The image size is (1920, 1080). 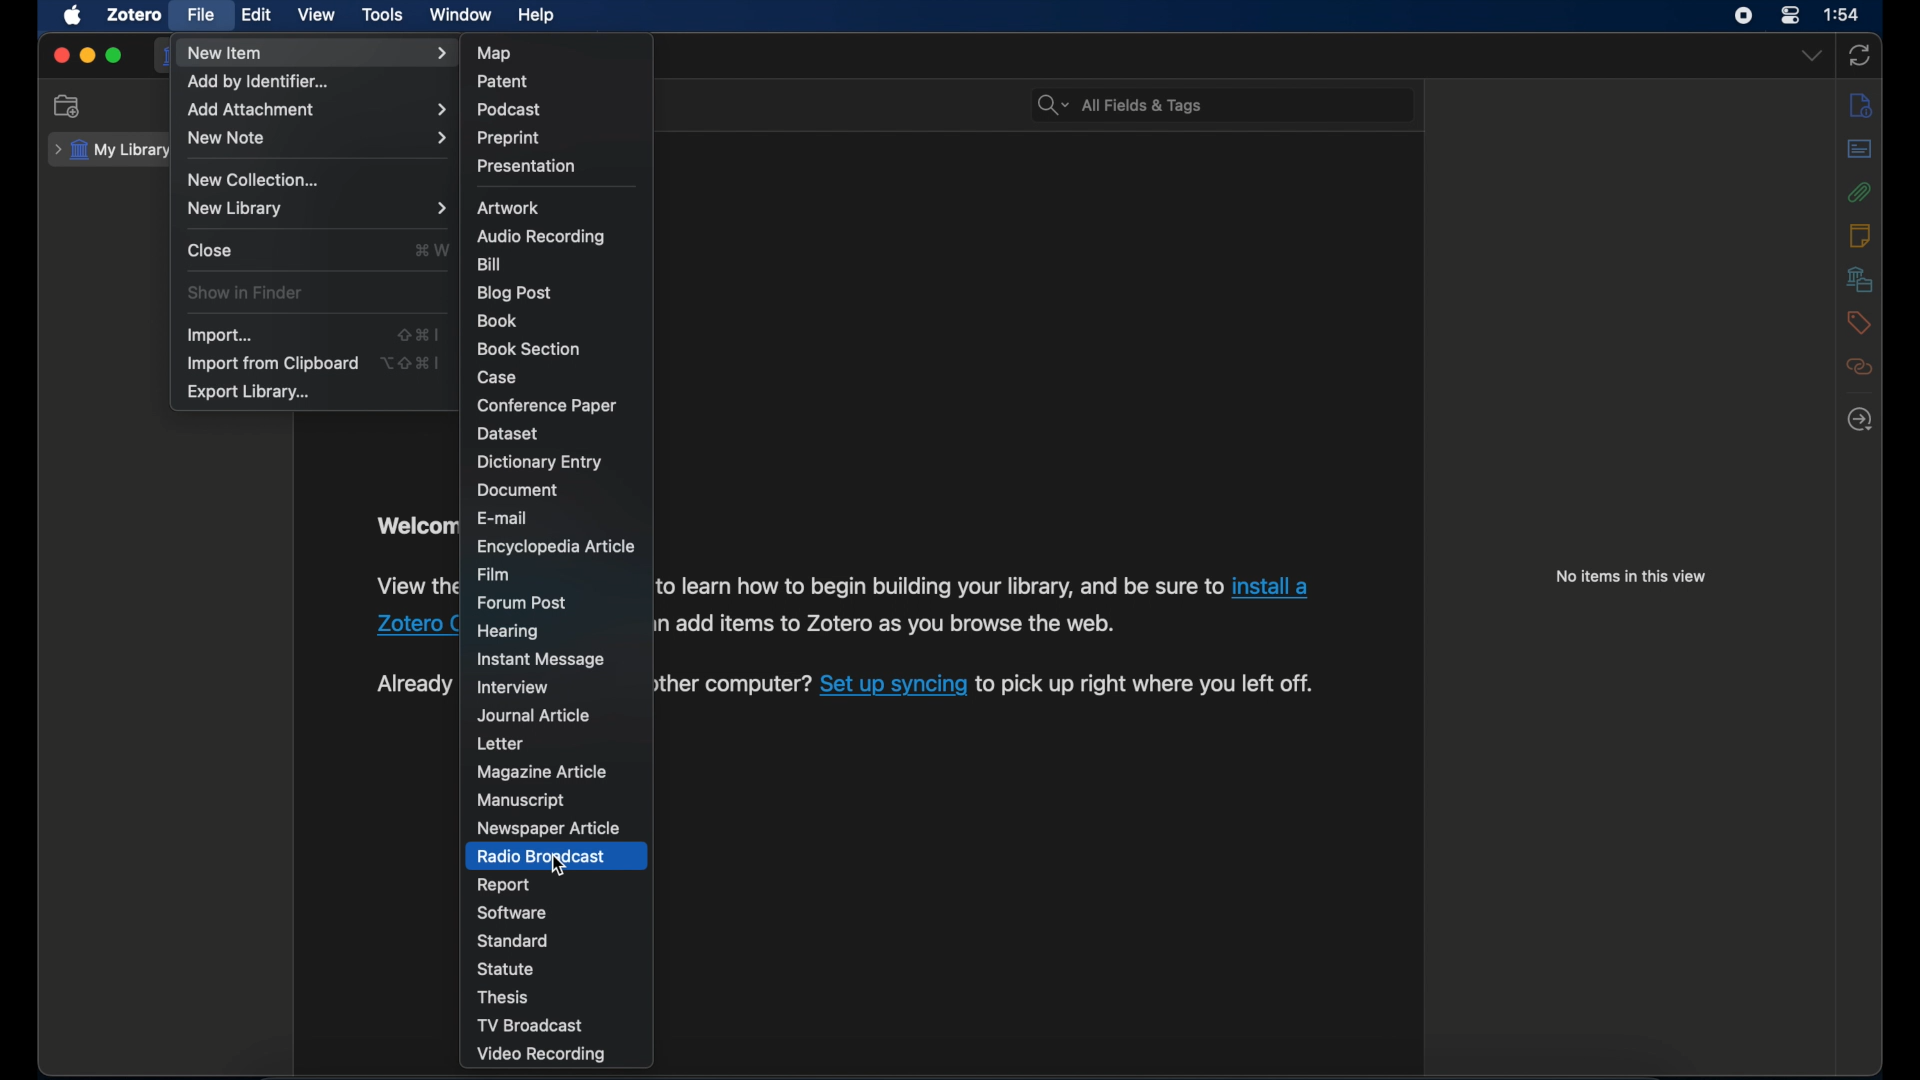 What do you see at coordinates (540, 856) in the screenshot?
I see `radio broadcast` at bounding box center [540, 856].